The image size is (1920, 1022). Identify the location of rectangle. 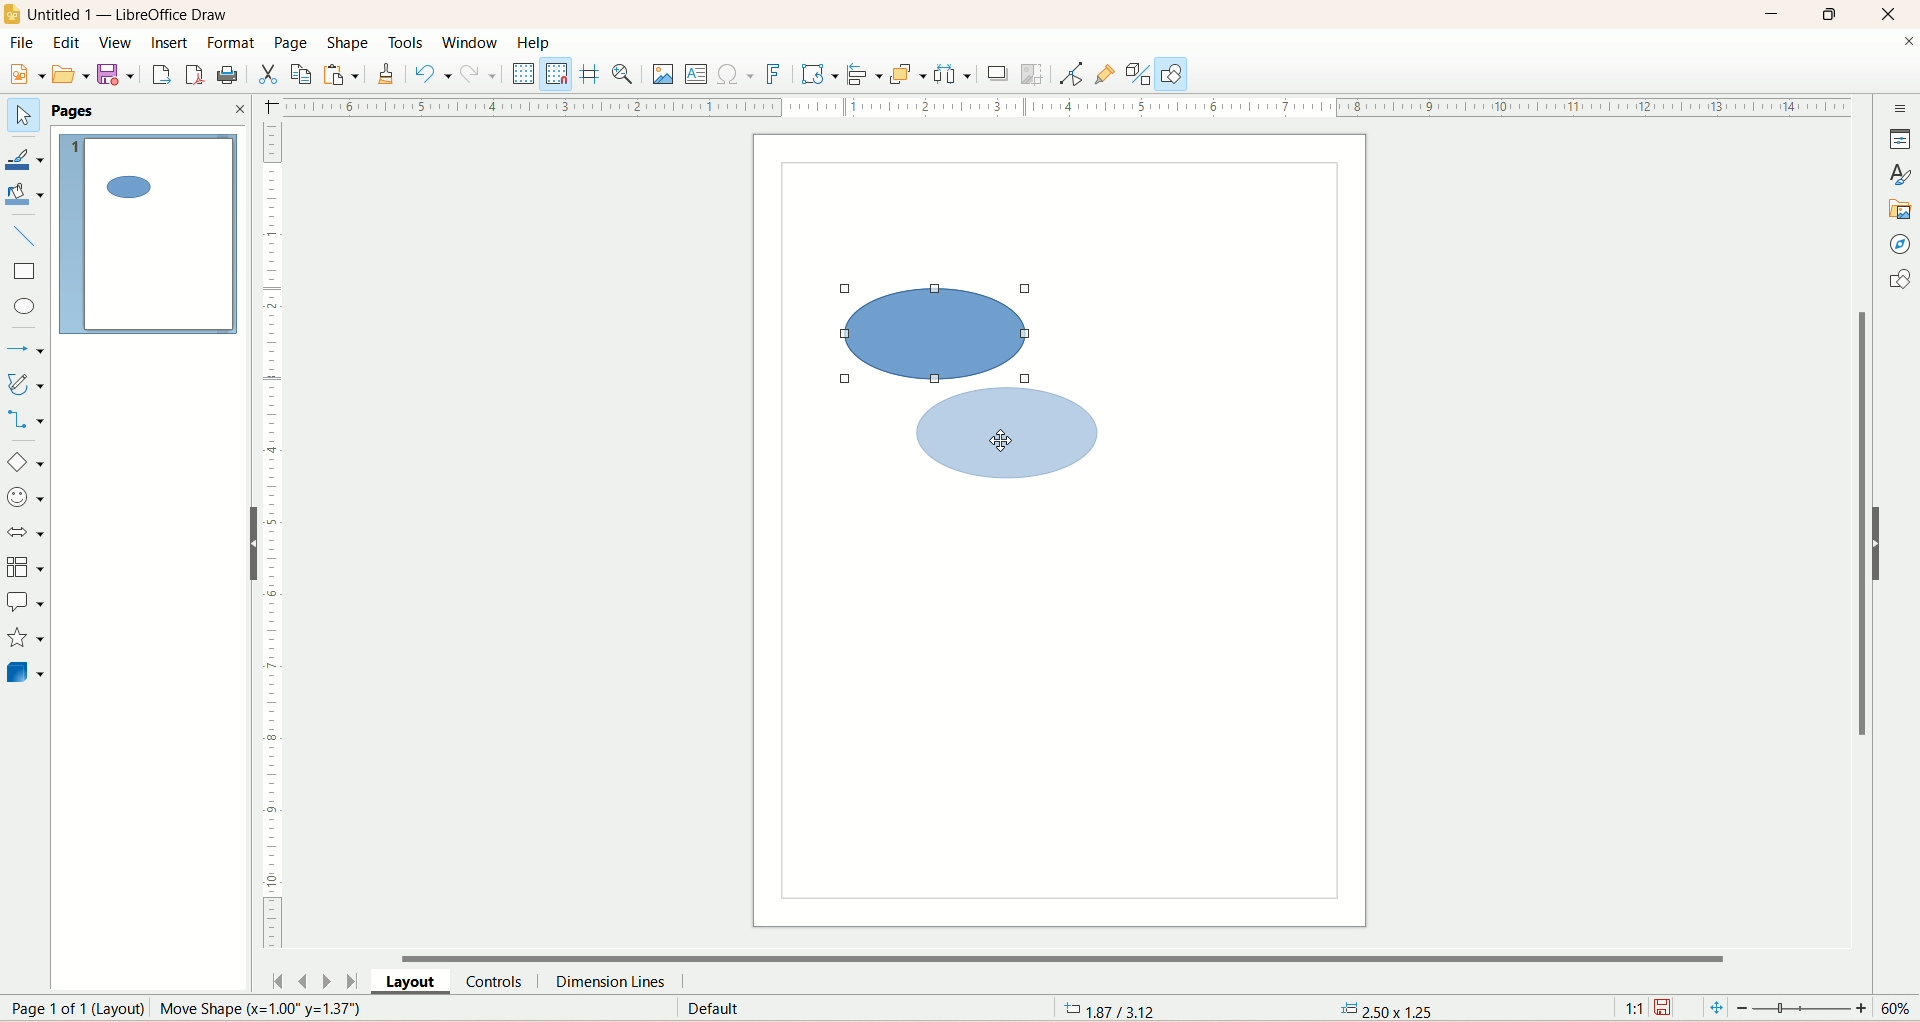
(27, 270).